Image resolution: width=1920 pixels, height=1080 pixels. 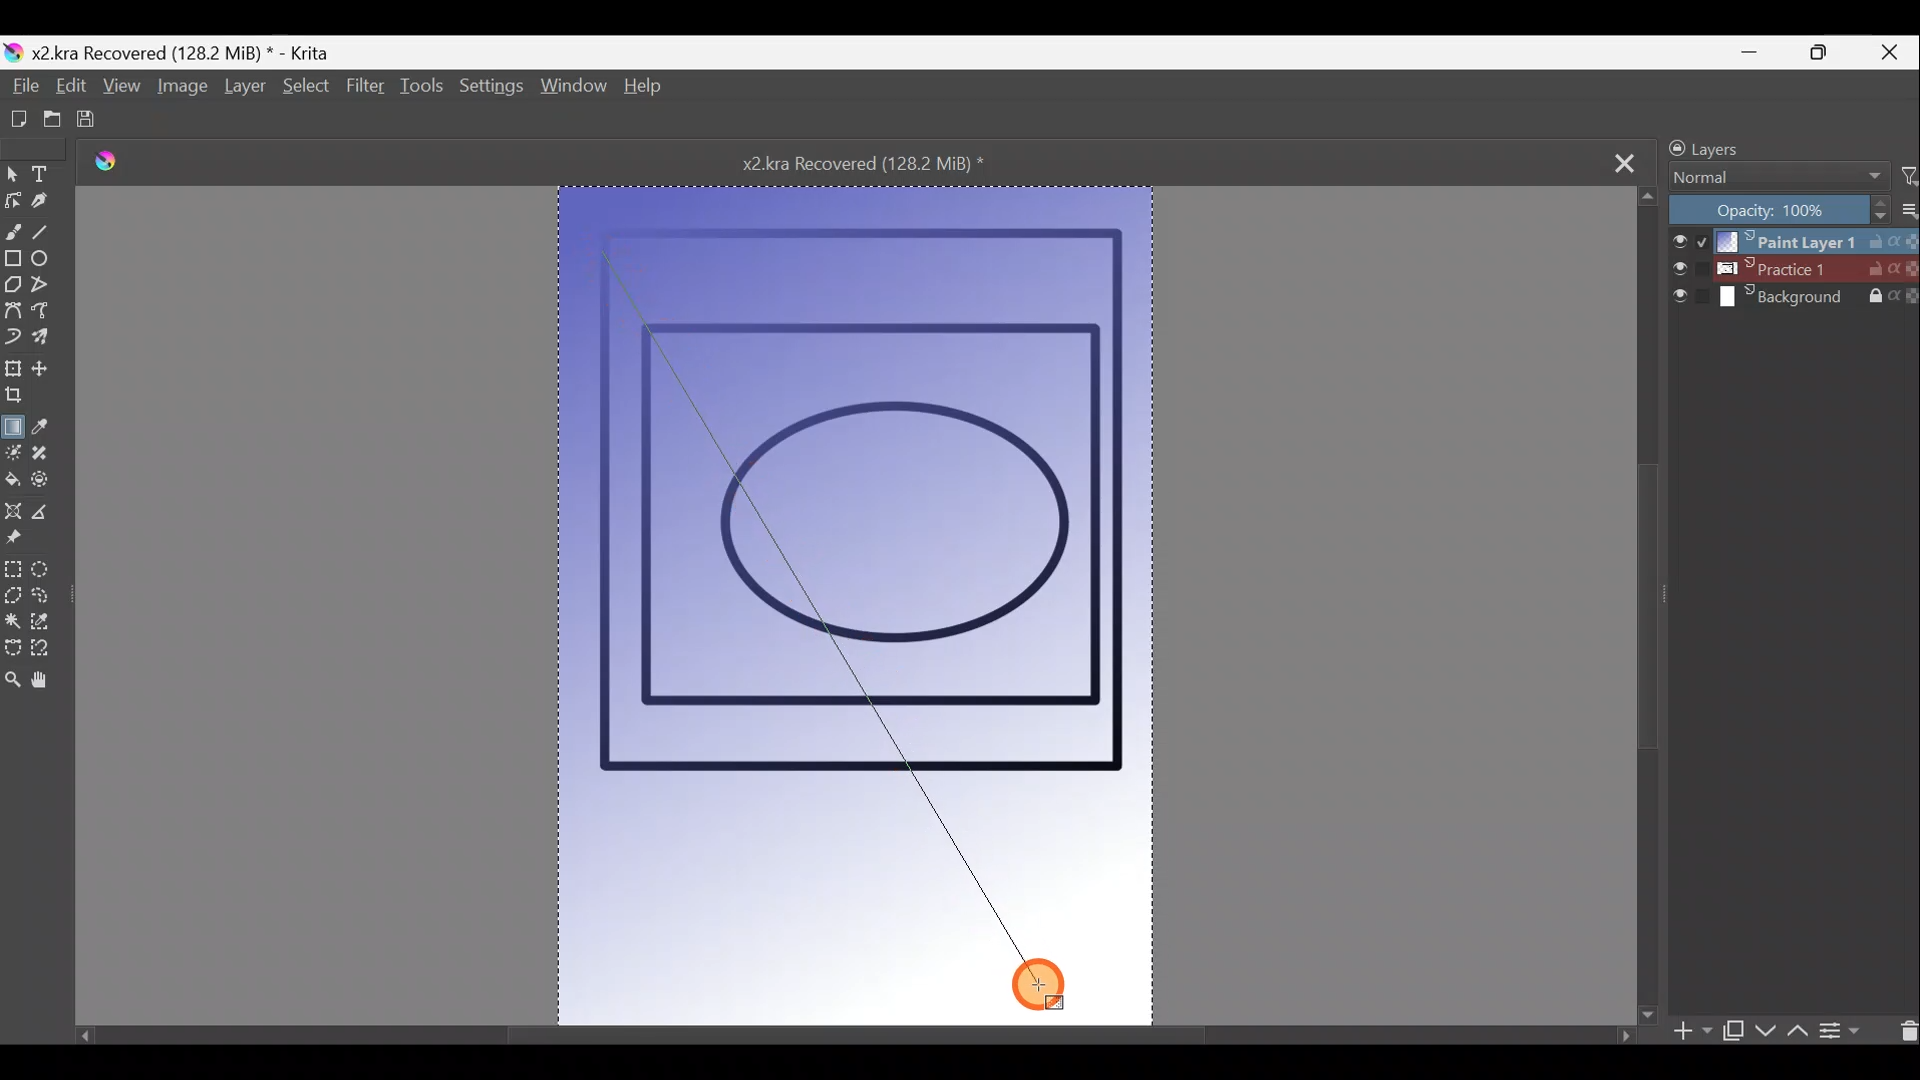 What do you see at coordinates (13, 623) in the screenshot?
I see `Contiguous selection tool` at bounding box center [13, 623].